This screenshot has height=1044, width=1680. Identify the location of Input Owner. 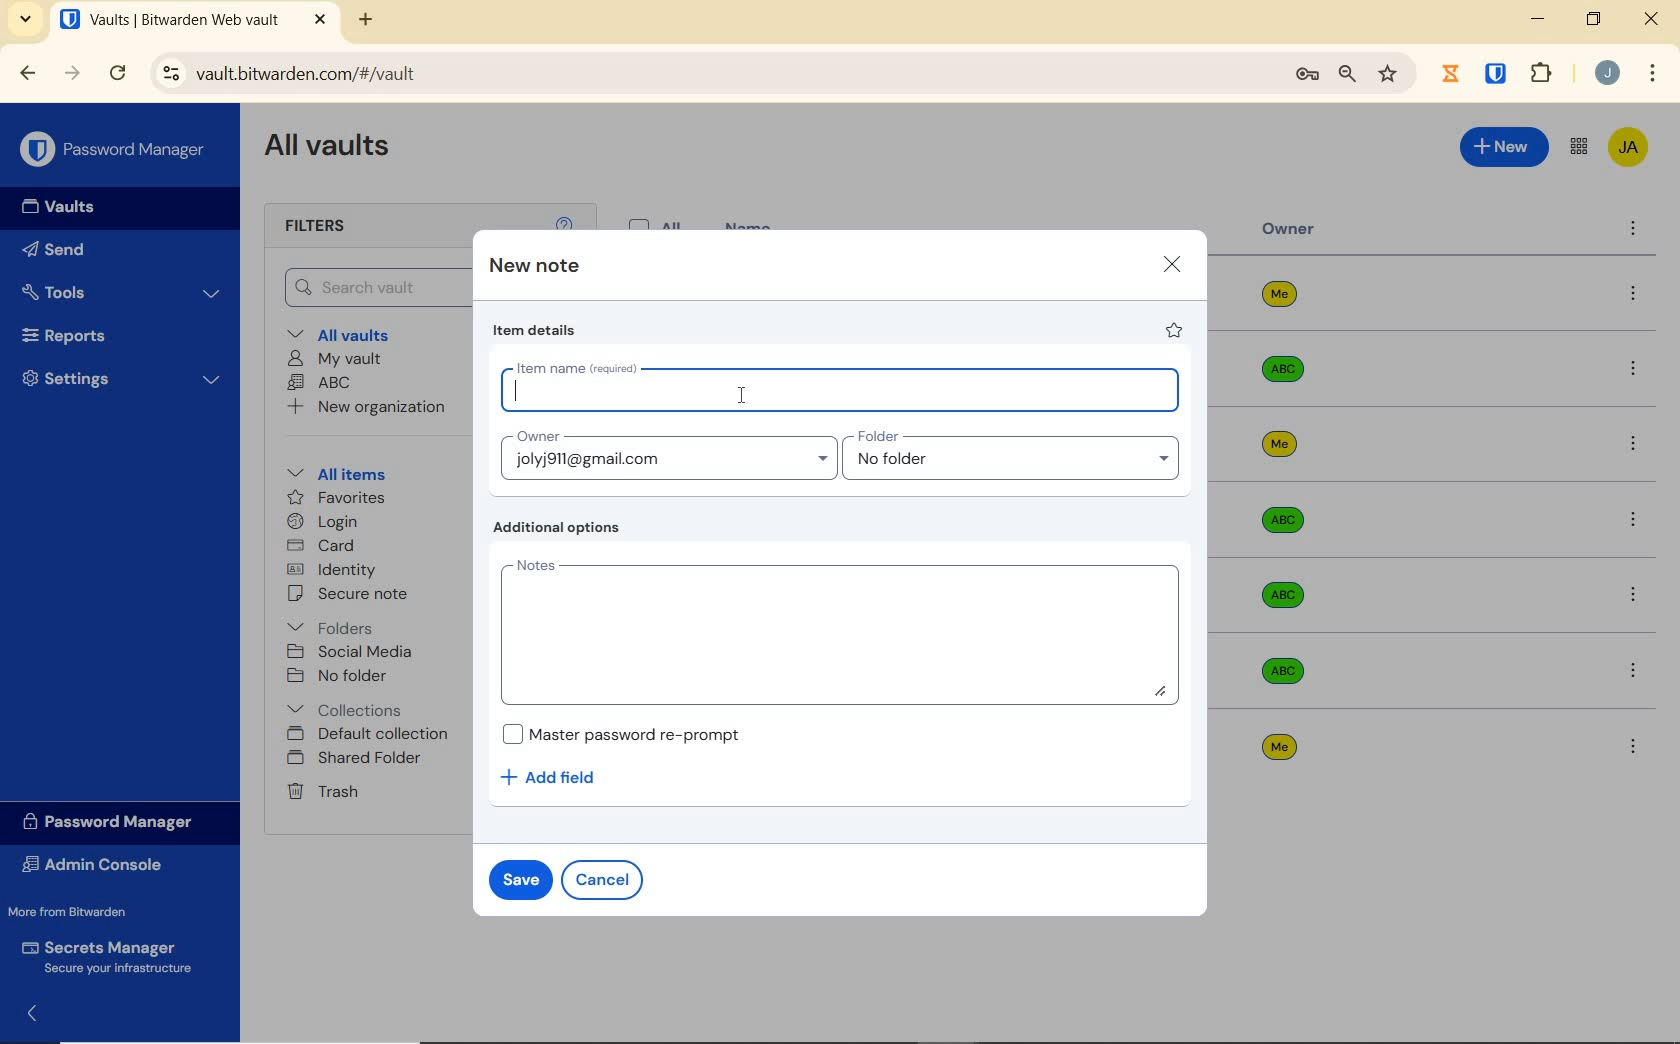
(665, 454).